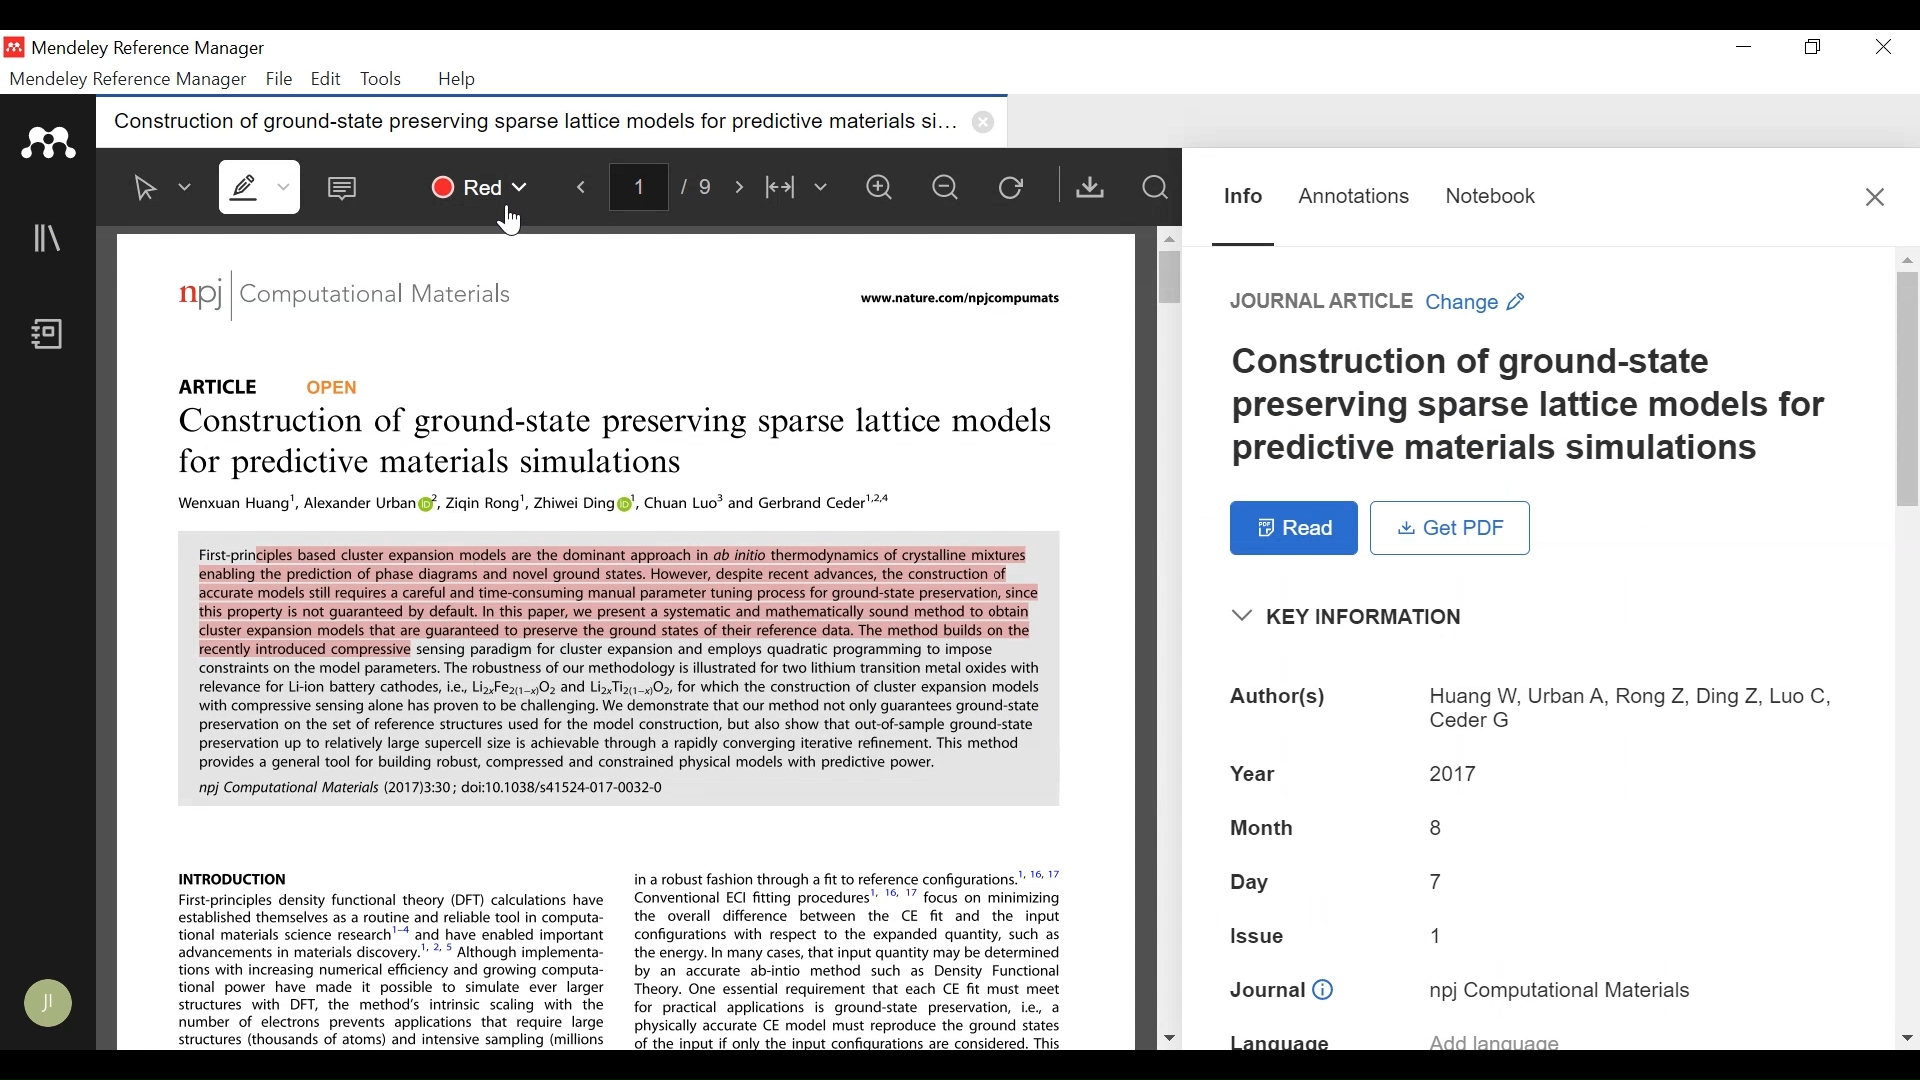 The width and height of the screenshot is (1920, 1080). Describe the element at coordinates (618, 667) in the screenshot. I see `First-principles based cluster expansion models are the dominant approach in ab initio thermodynamics of crystalline mixtures
enabling the prediction of phase diagrams and novel ground states. However, despite recent advances, the construction of
accurate models still requires a careful and time-consuming manual parameter tuning process for ground-state preservation, since
this property is not guaranteed by default. In this paper, we present a systematic and mathematically sound method to obtain
cluster expansion models that are guaranteed to preserve the ground states of their reference data. The method builds on the
fecently introduced compressive sensing paradigm for cluster expansion and employs quadratic programming to impose
constraints on the model parameters. The robustness of our methodology is illustrated for two lithium transition metal oxides with
relevance for Li-ion battery cathodes, i.e, LizFez-40; and Liz Tixy-4Os, for which the construction of cluster expansion models
with compressive sensing alone has proven to be challenging. We demonstrate that our method not only guarantees ground-state
preservation on the set of reference structures used for the model construction, but also show that out-of-sample ground-state
preservation up to relatively large supercell size is achievable through a rapidly converging iterative refinement. This method
provides a general tool for building robust, compressed and constrained physical models with predictive power.

noi Computational Materials (20171330 doi*10.1038/<41524-017-0032-0` at that location.